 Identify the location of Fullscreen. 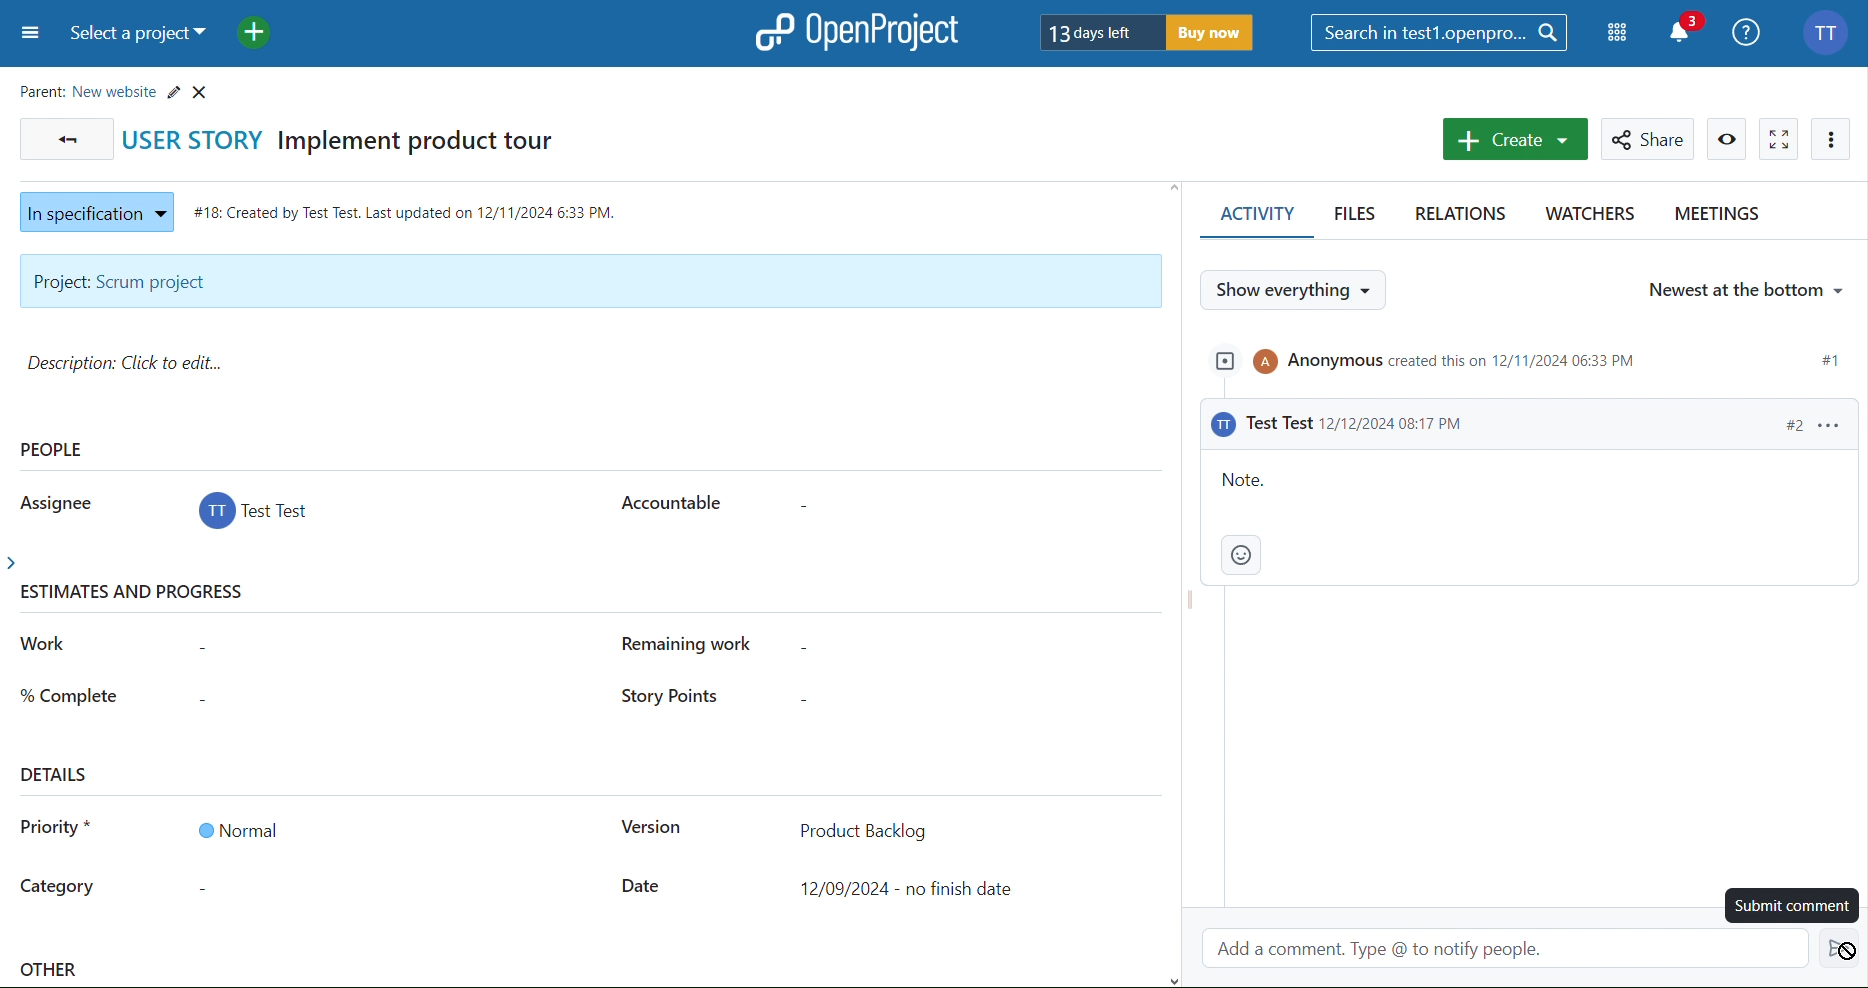
(1779, 138).